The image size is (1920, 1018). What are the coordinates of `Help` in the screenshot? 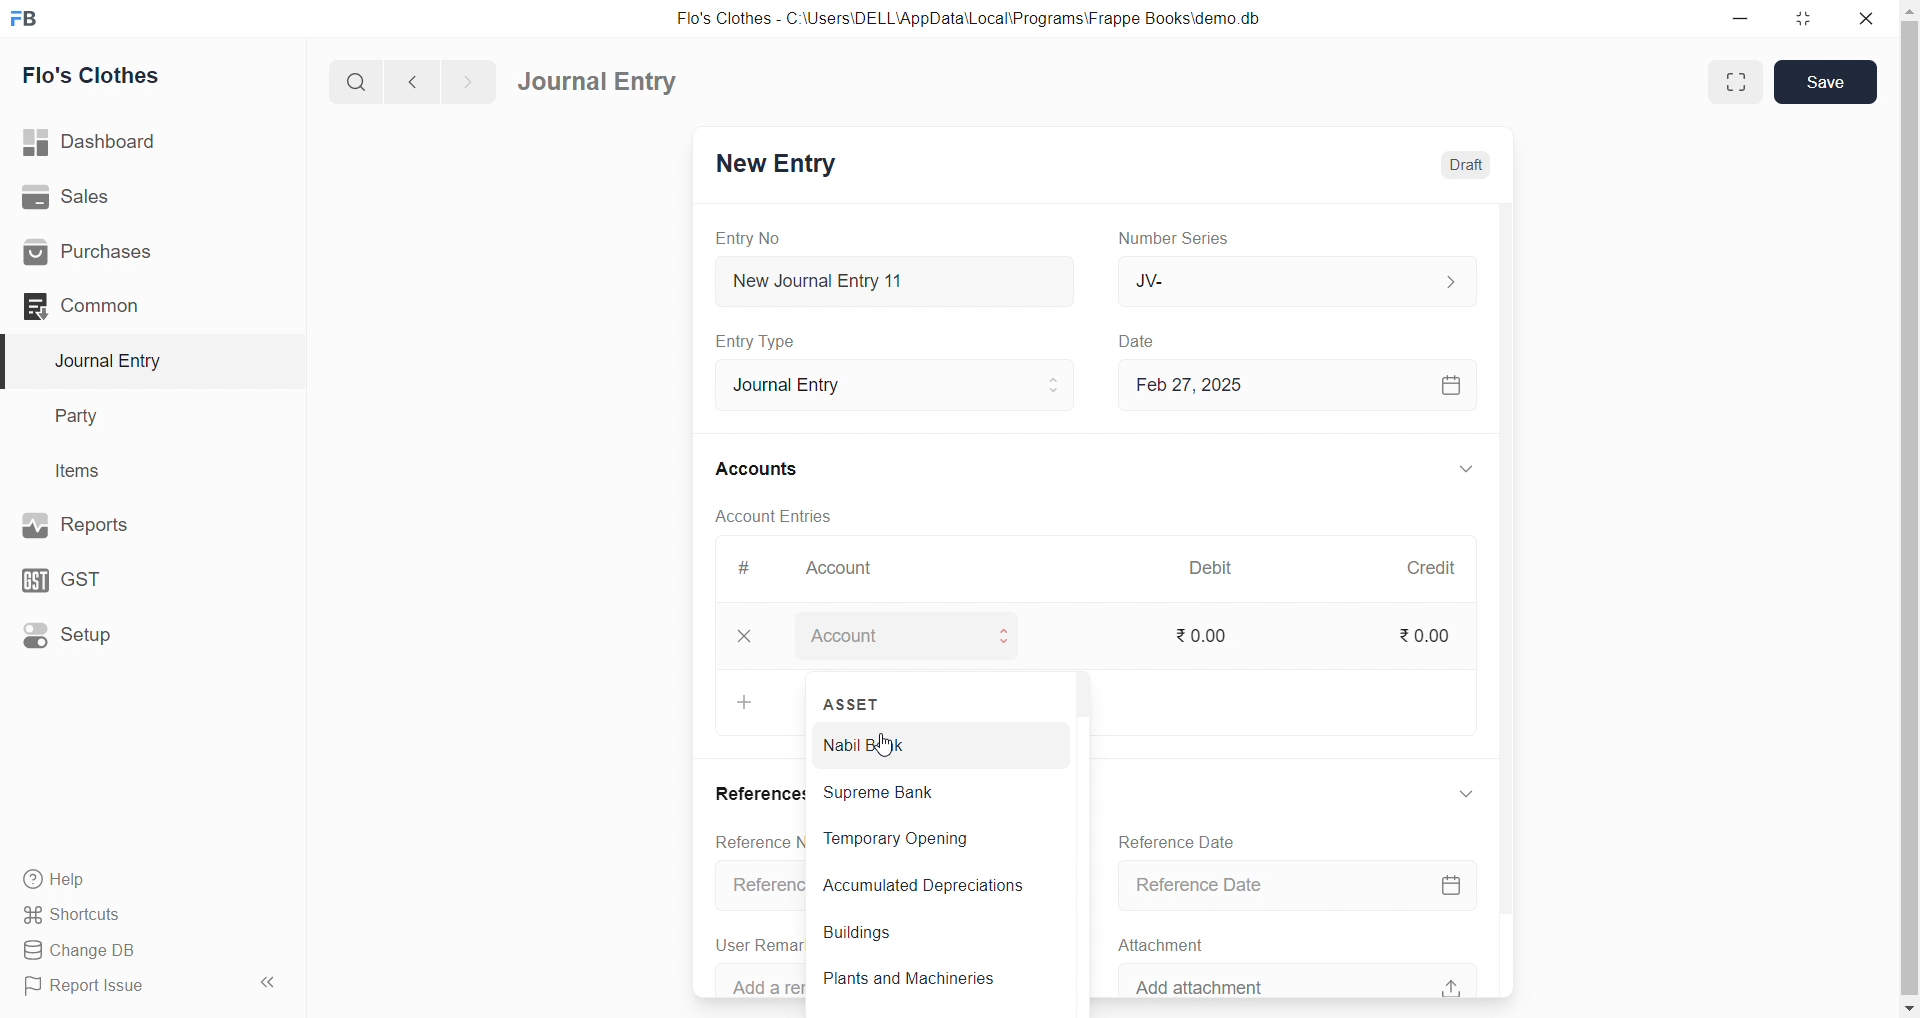 It's located at (125, 881).